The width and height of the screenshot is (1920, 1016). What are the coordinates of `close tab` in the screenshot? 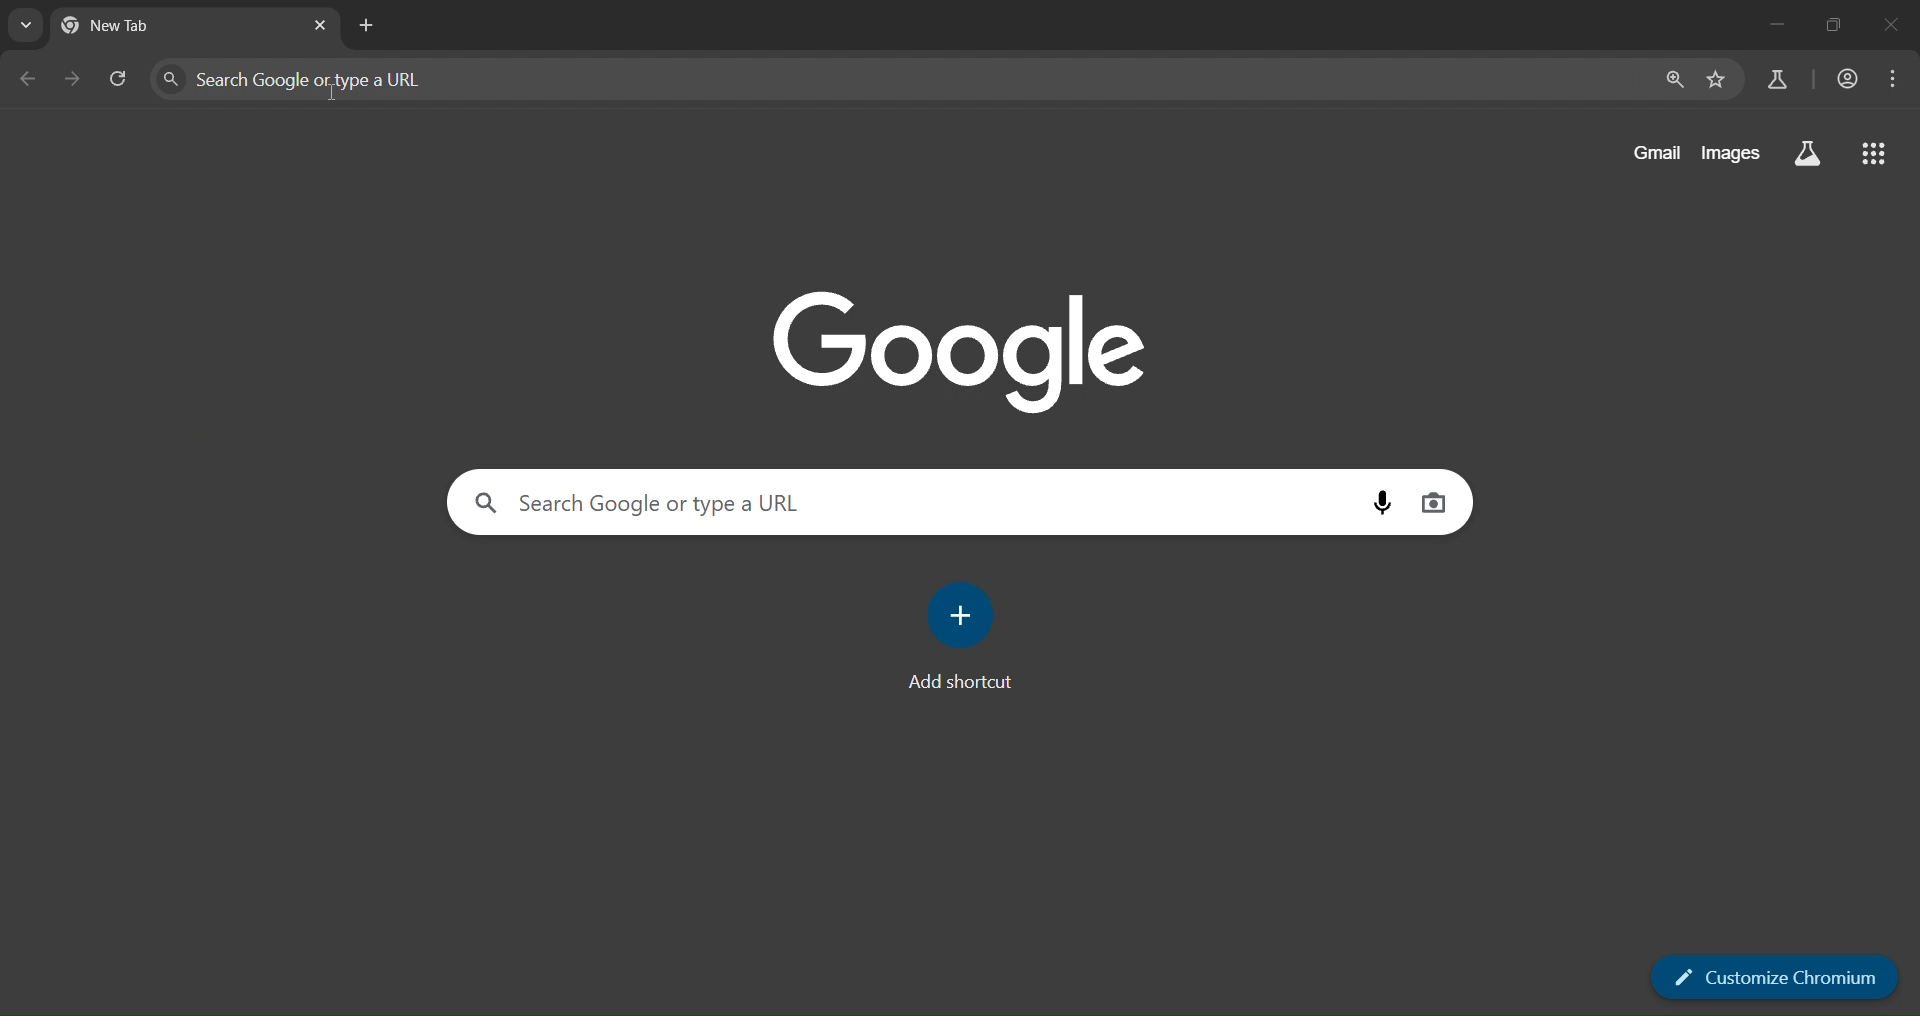 It's located at (320, 27).